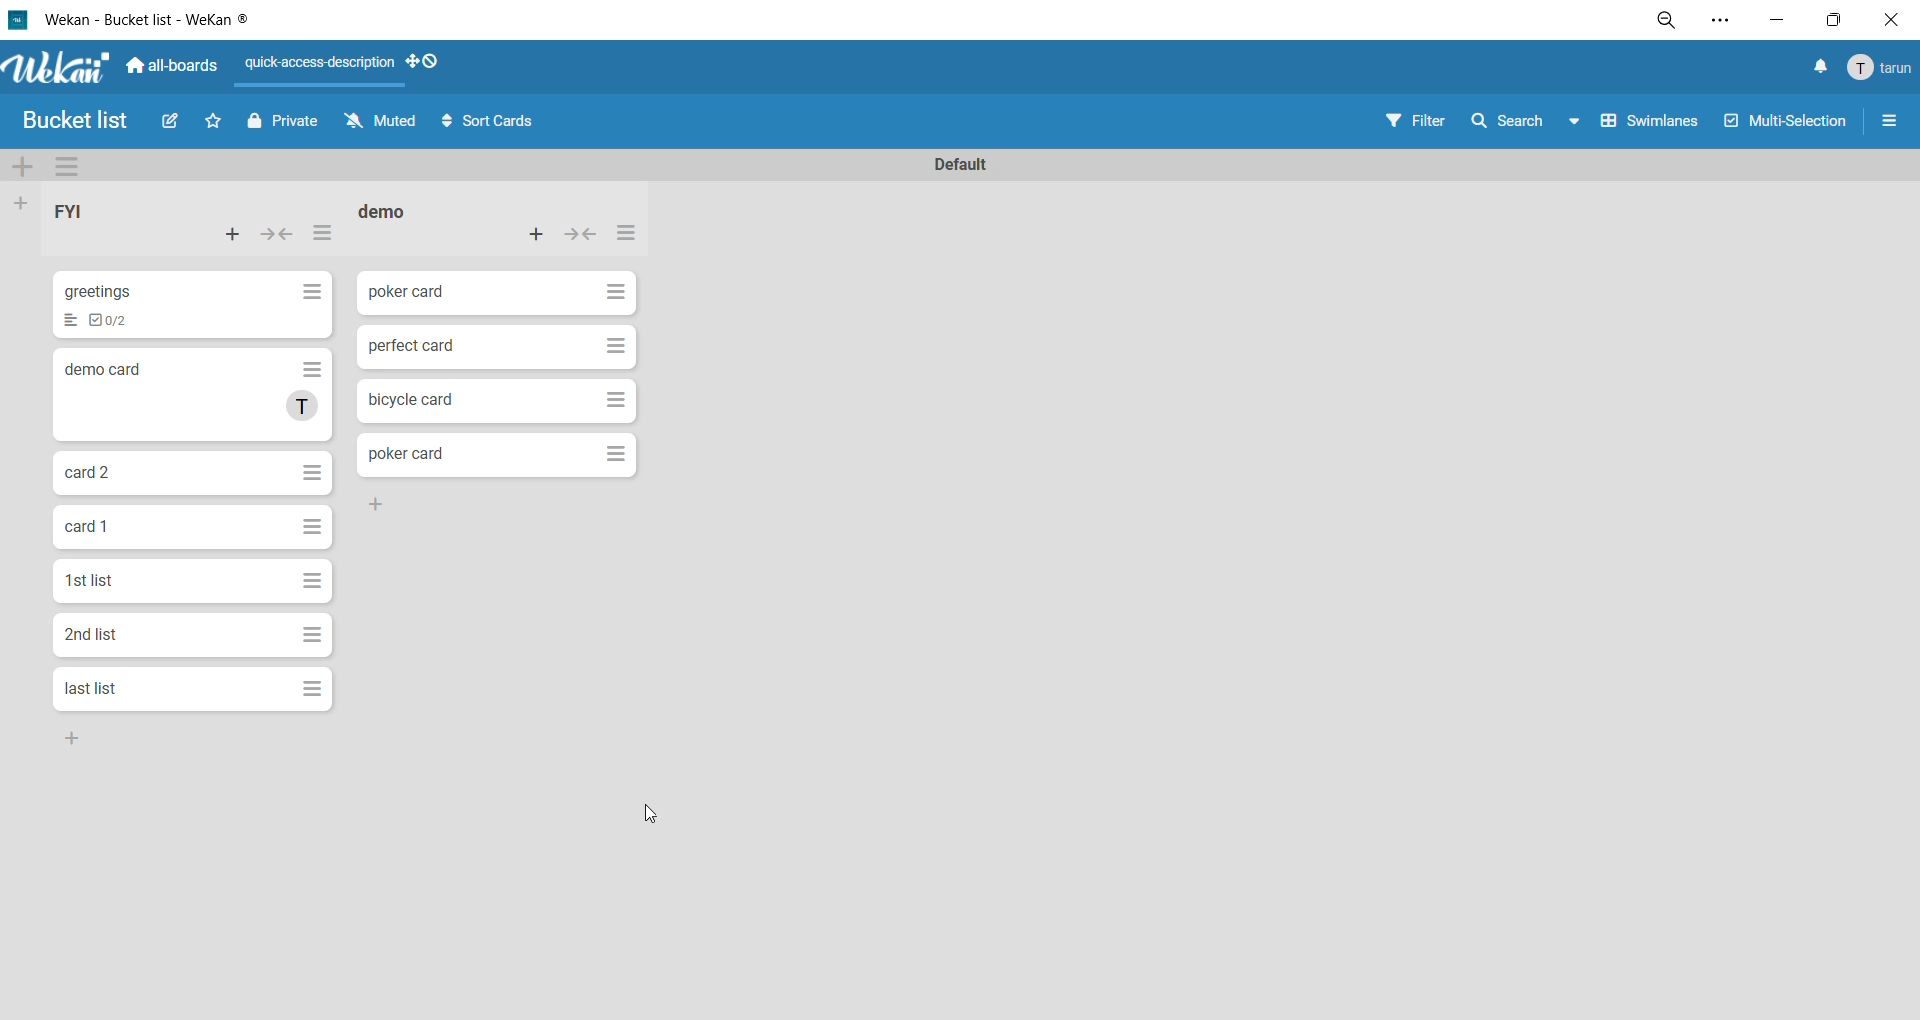 Image resolution: width=1920 pixels, height=1020 pixels. What do you see at coordinates (68, 737) in the screenshot?
I see `Add Button` at bounding box center [68, 737].